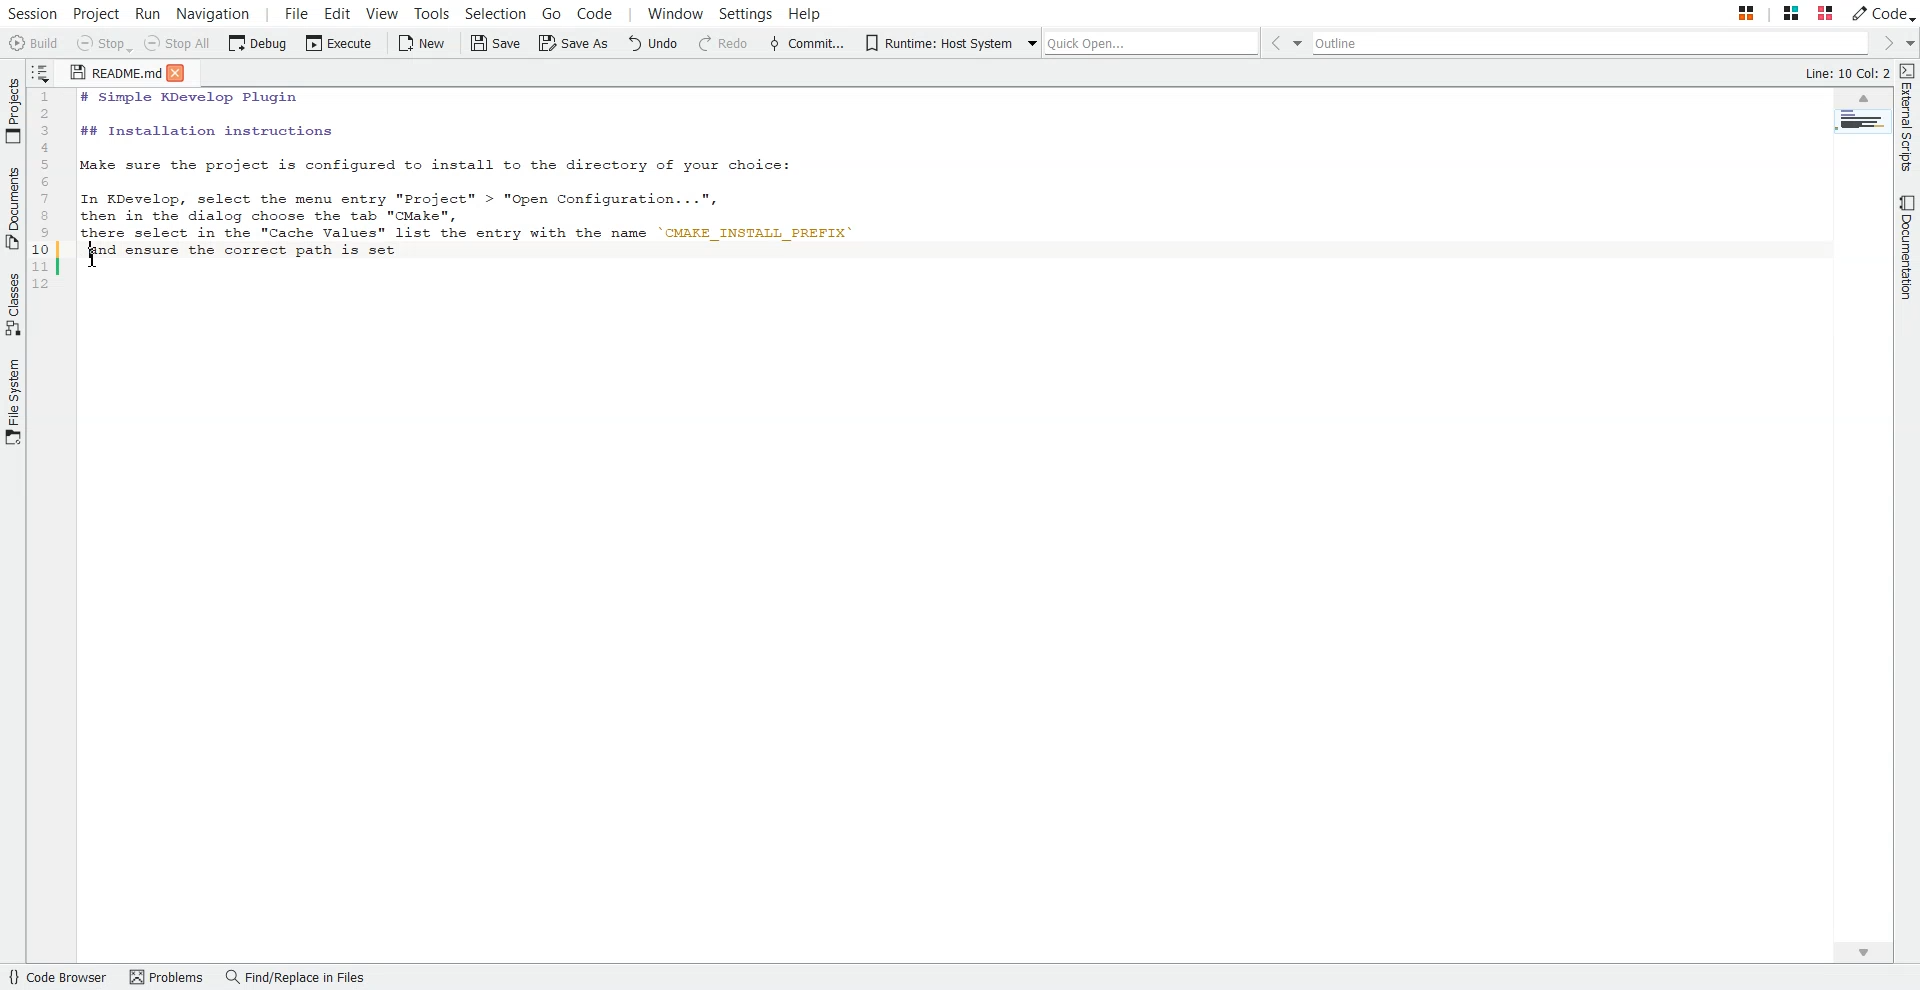 The height and width of the screenshot is (990, 1920). Describe the element at coordinates (1848, 71) in the screenshot. I see `Line: 10 Col: 2` at that location.